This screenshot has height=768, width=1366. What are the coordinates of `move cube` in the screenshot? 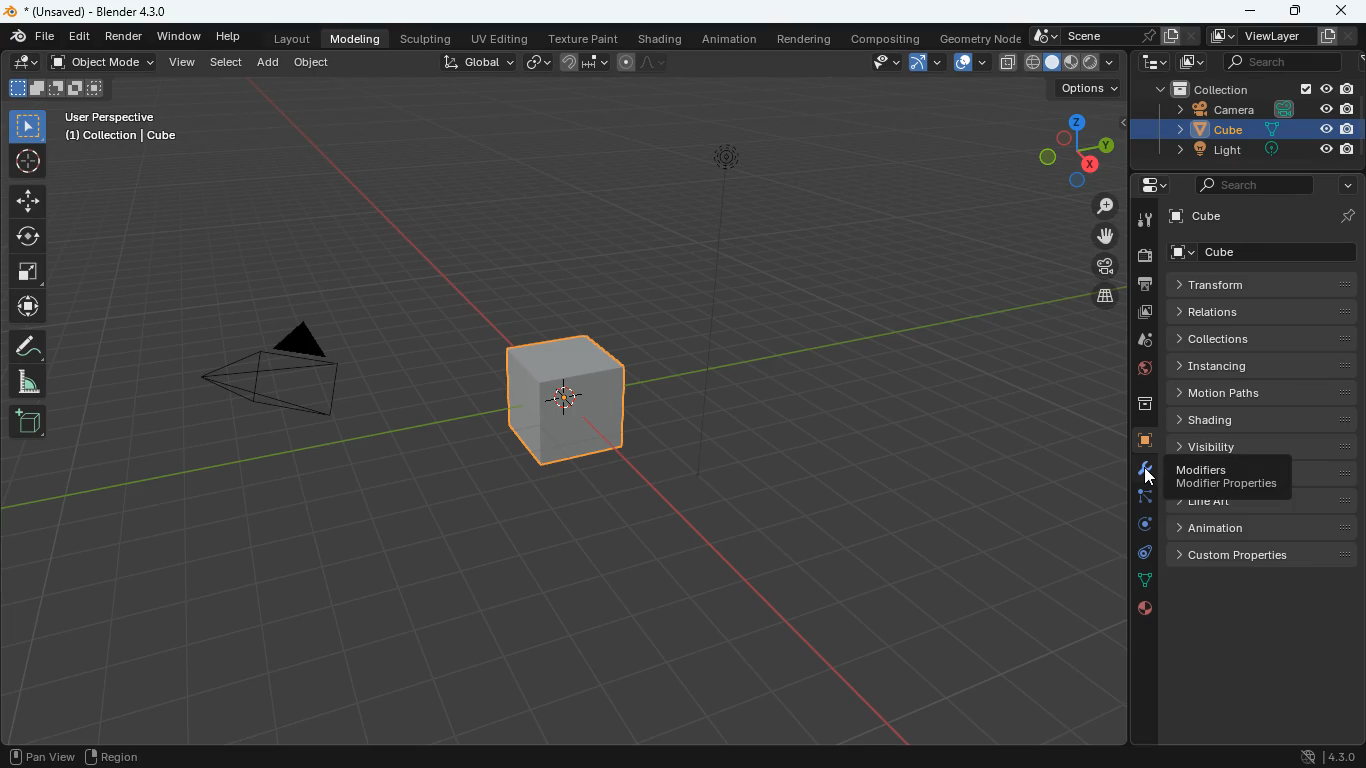 It's located at (28, 307).